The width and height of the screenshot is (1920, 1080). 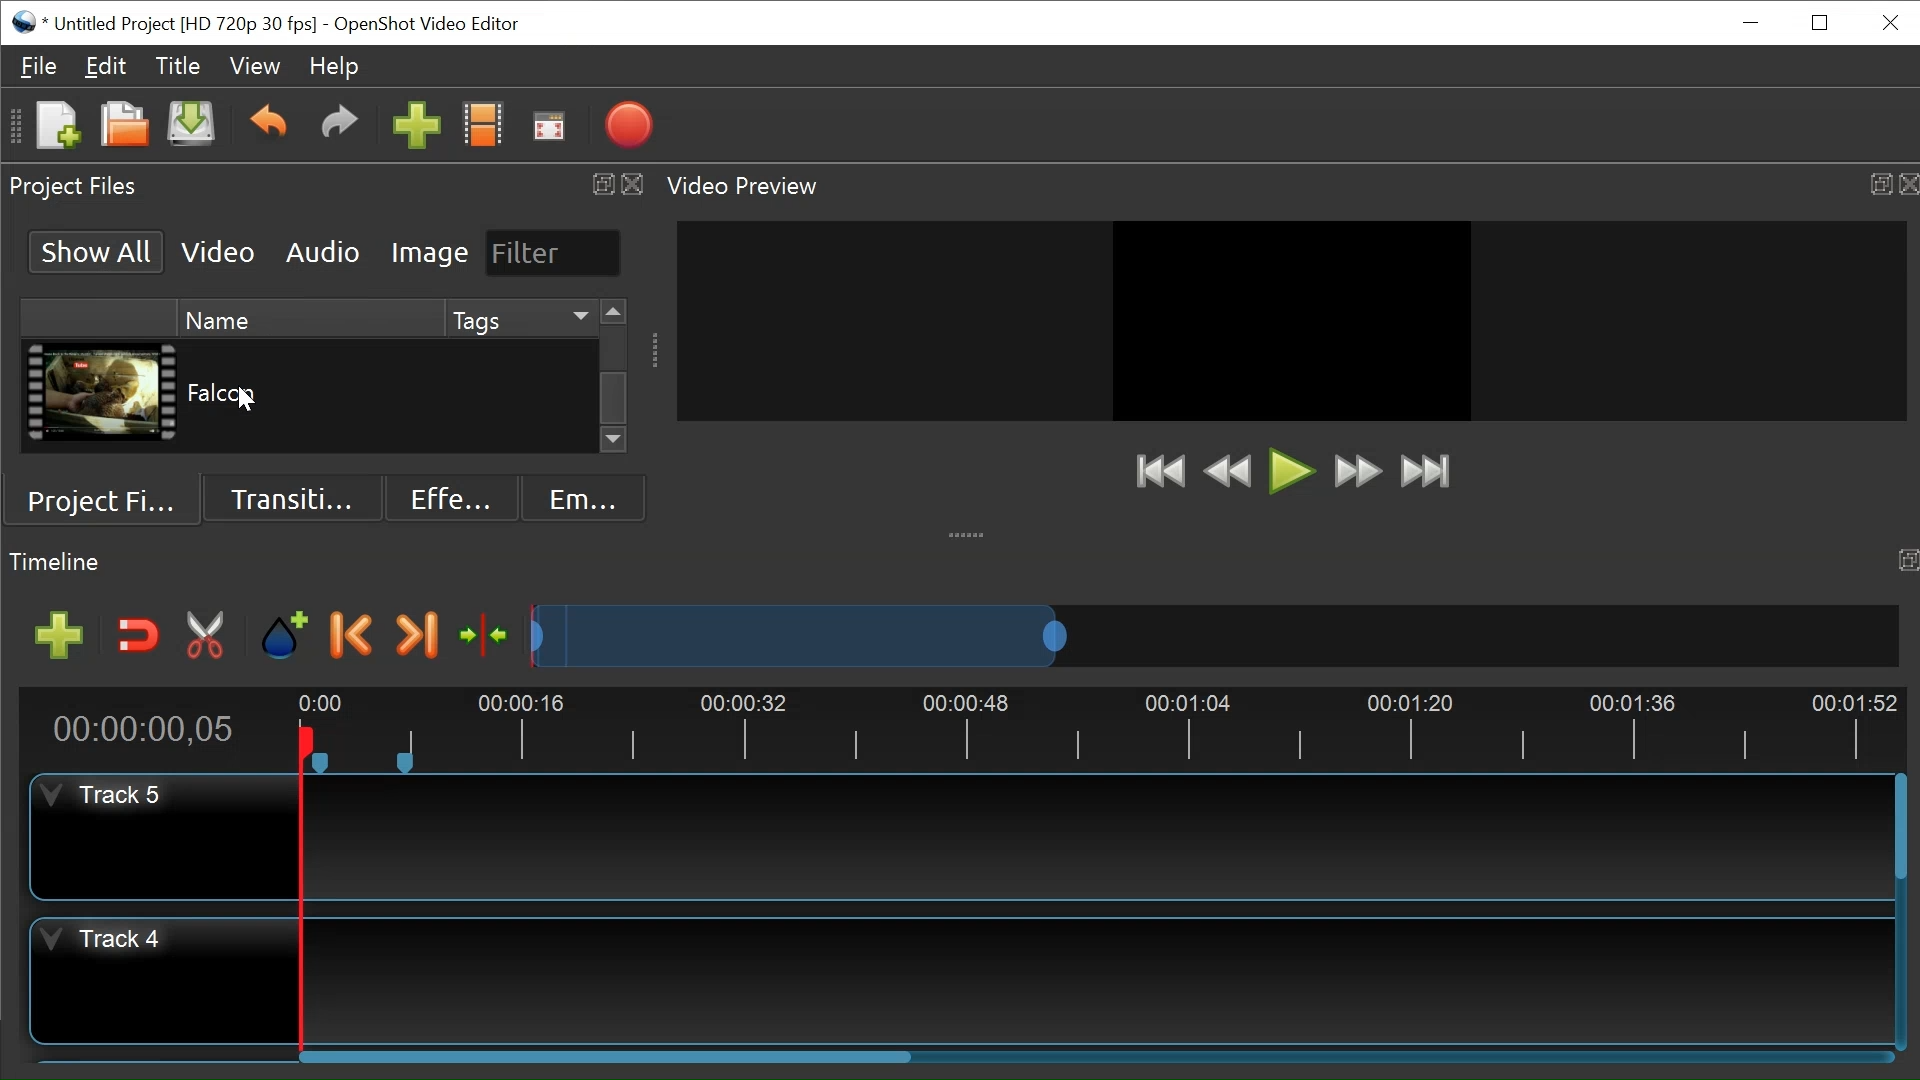 I want to click on Timeline, so click(x=1103, y=726).